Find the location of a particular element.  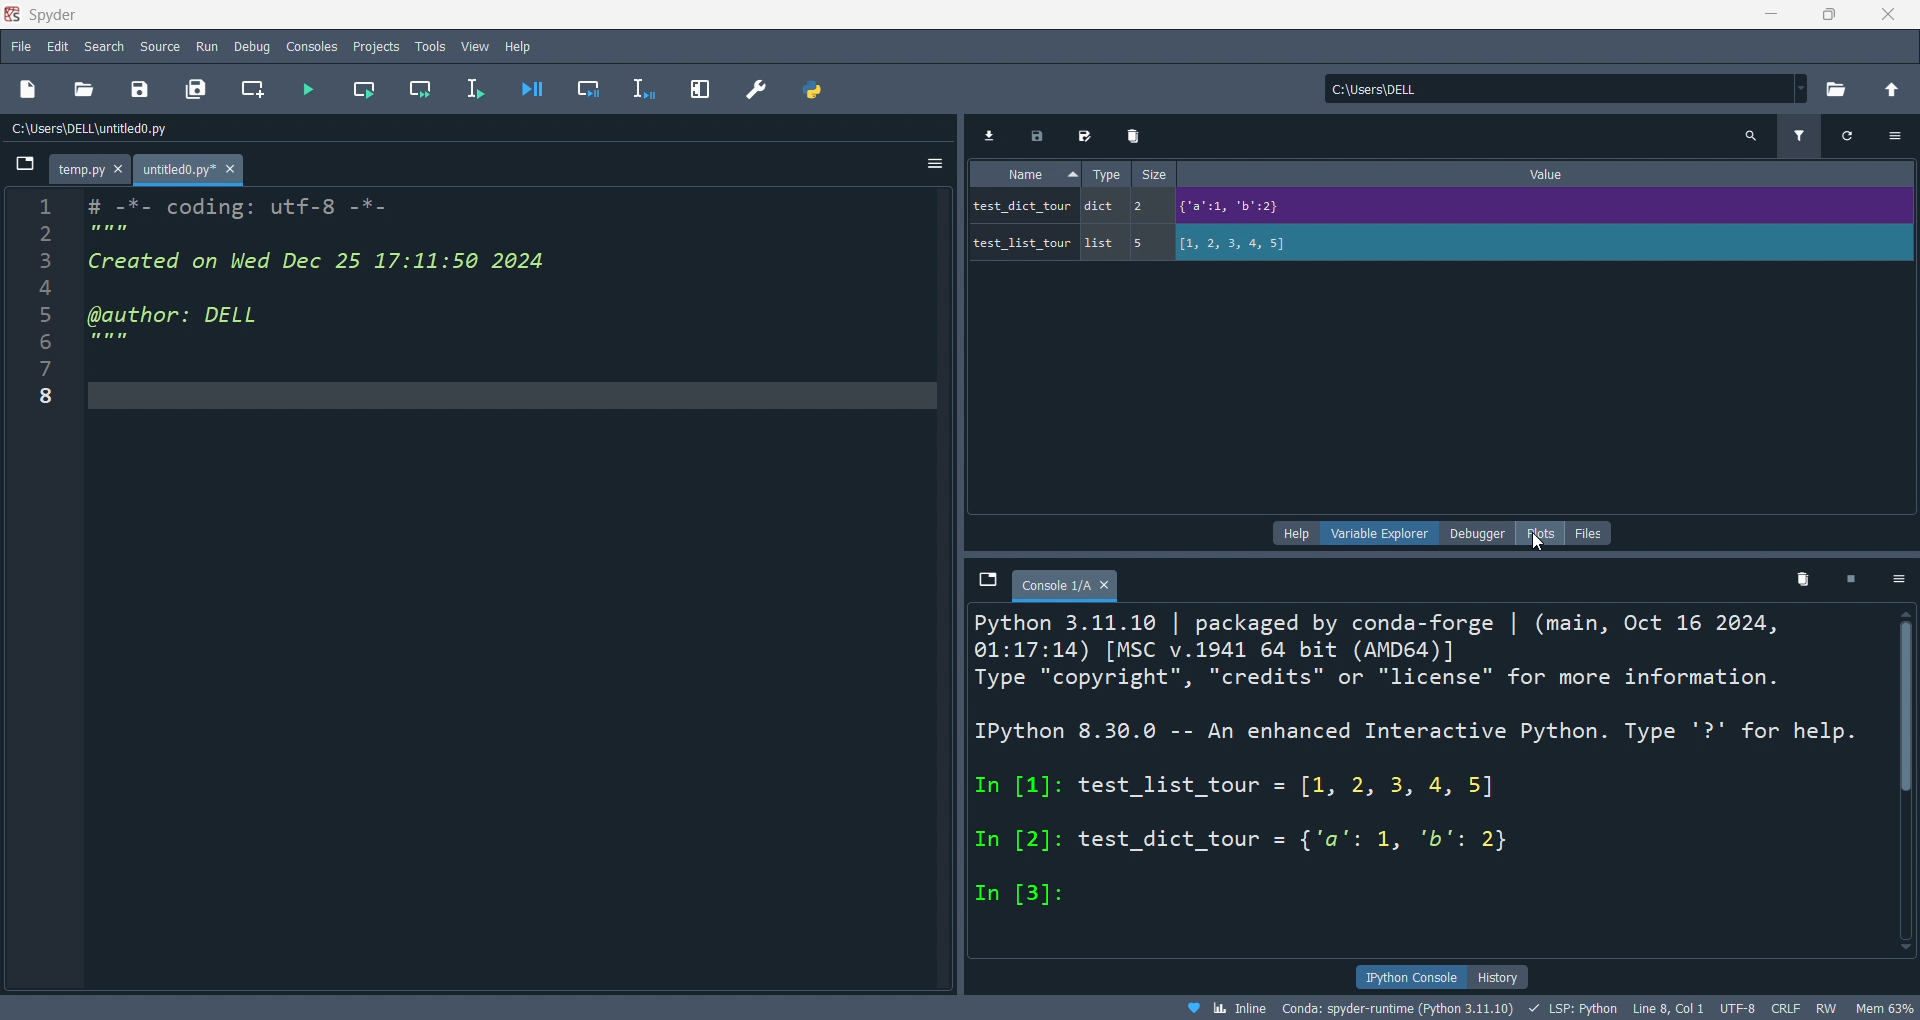

inline is located at coordinates (1218, 1008).